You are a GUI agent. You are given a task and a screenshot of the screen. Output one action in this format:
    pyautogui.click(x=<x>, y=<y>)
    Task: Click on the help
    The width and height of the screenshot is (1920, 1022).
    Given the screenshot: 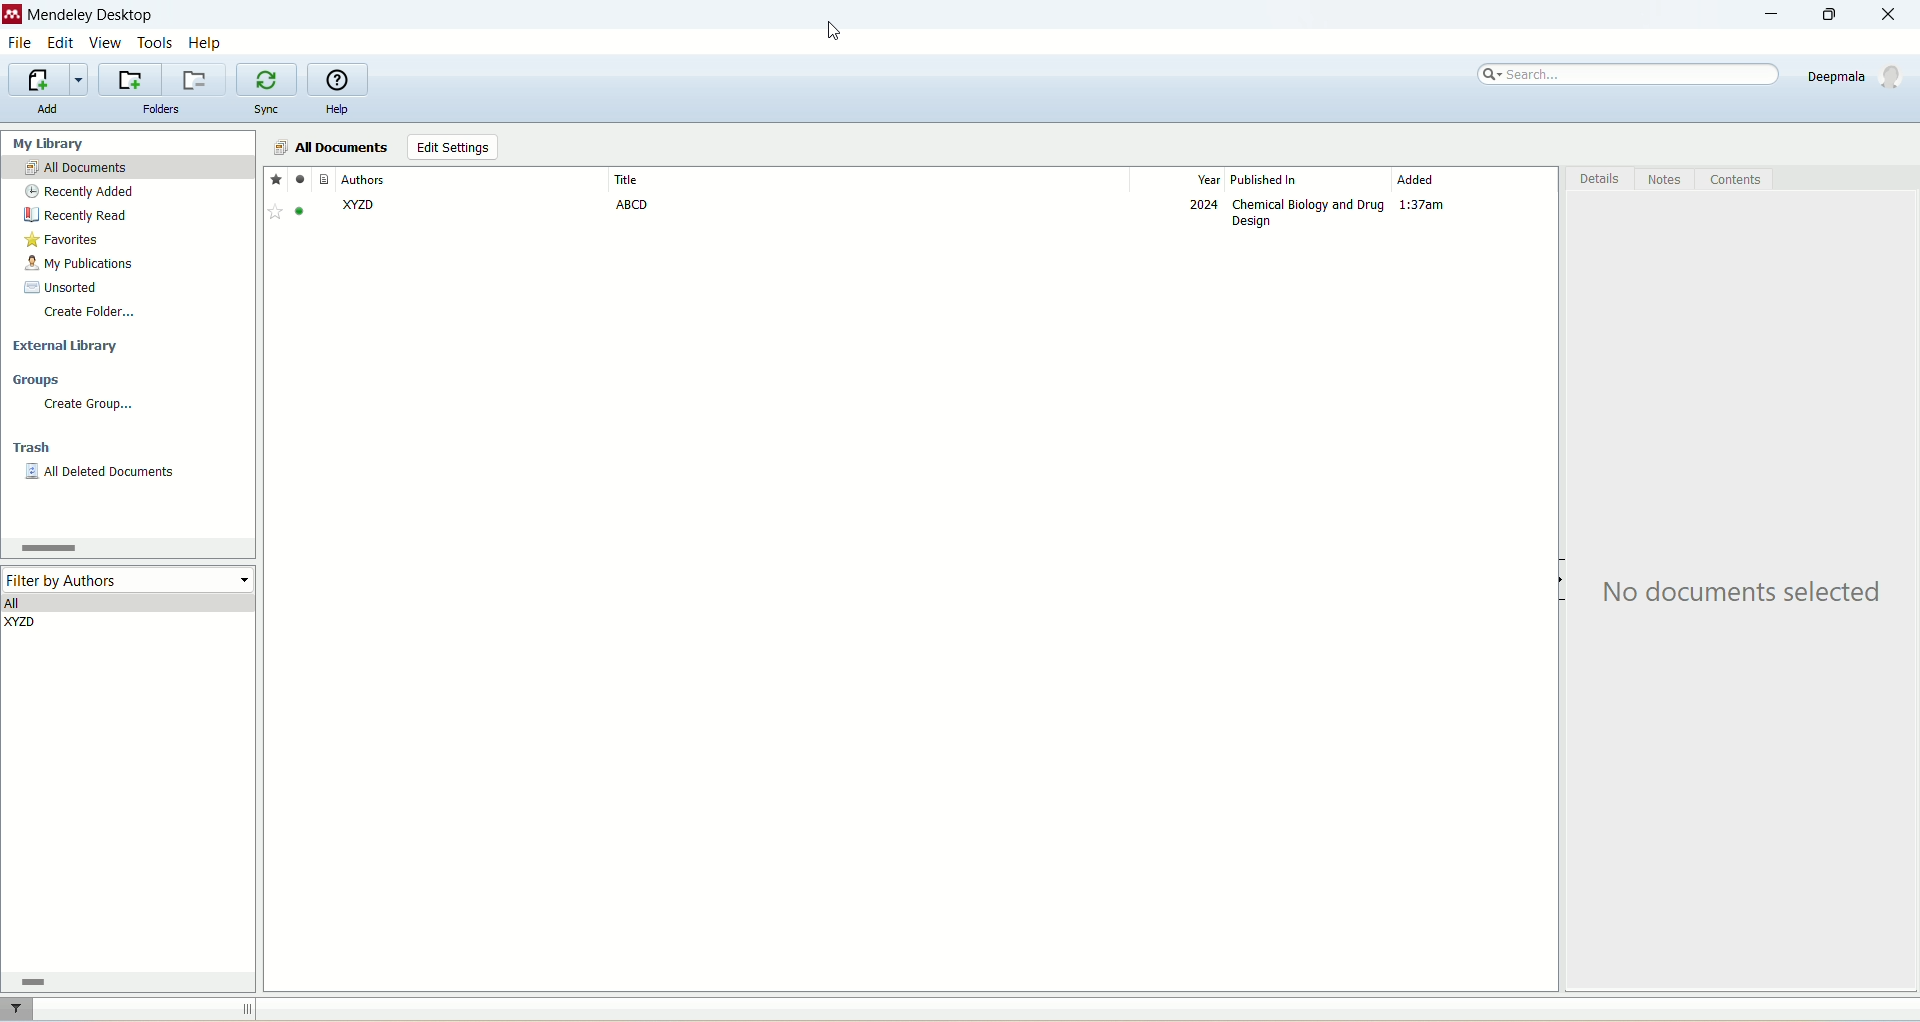 What is the action you would take?
    pyautogui.click(x=337, y=111)
    